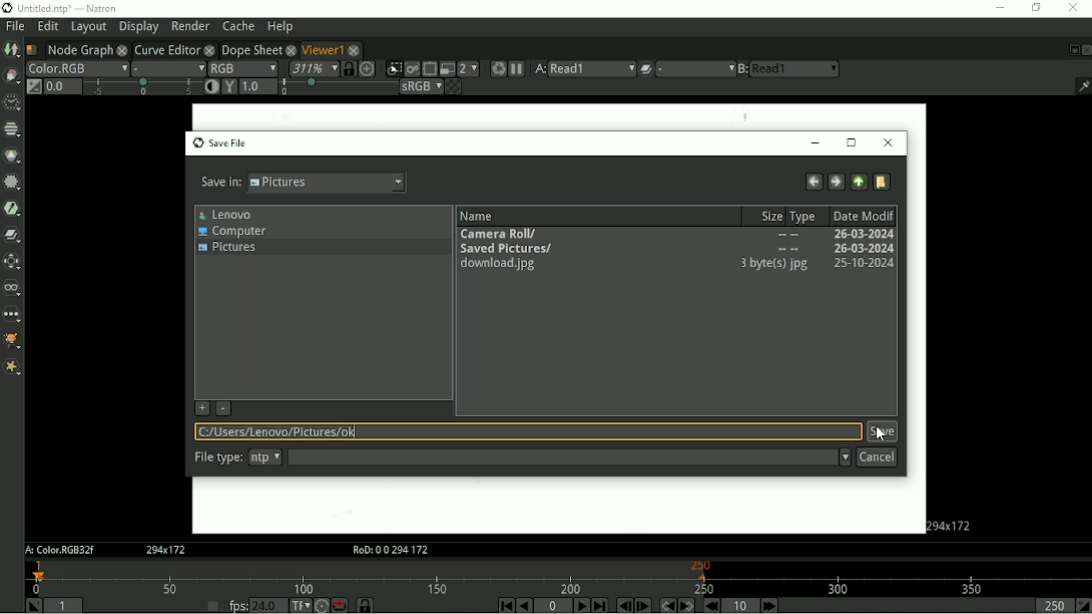 The width and height of the screenshot is (1092, 614). I want to click on menu, so click(695, 69).